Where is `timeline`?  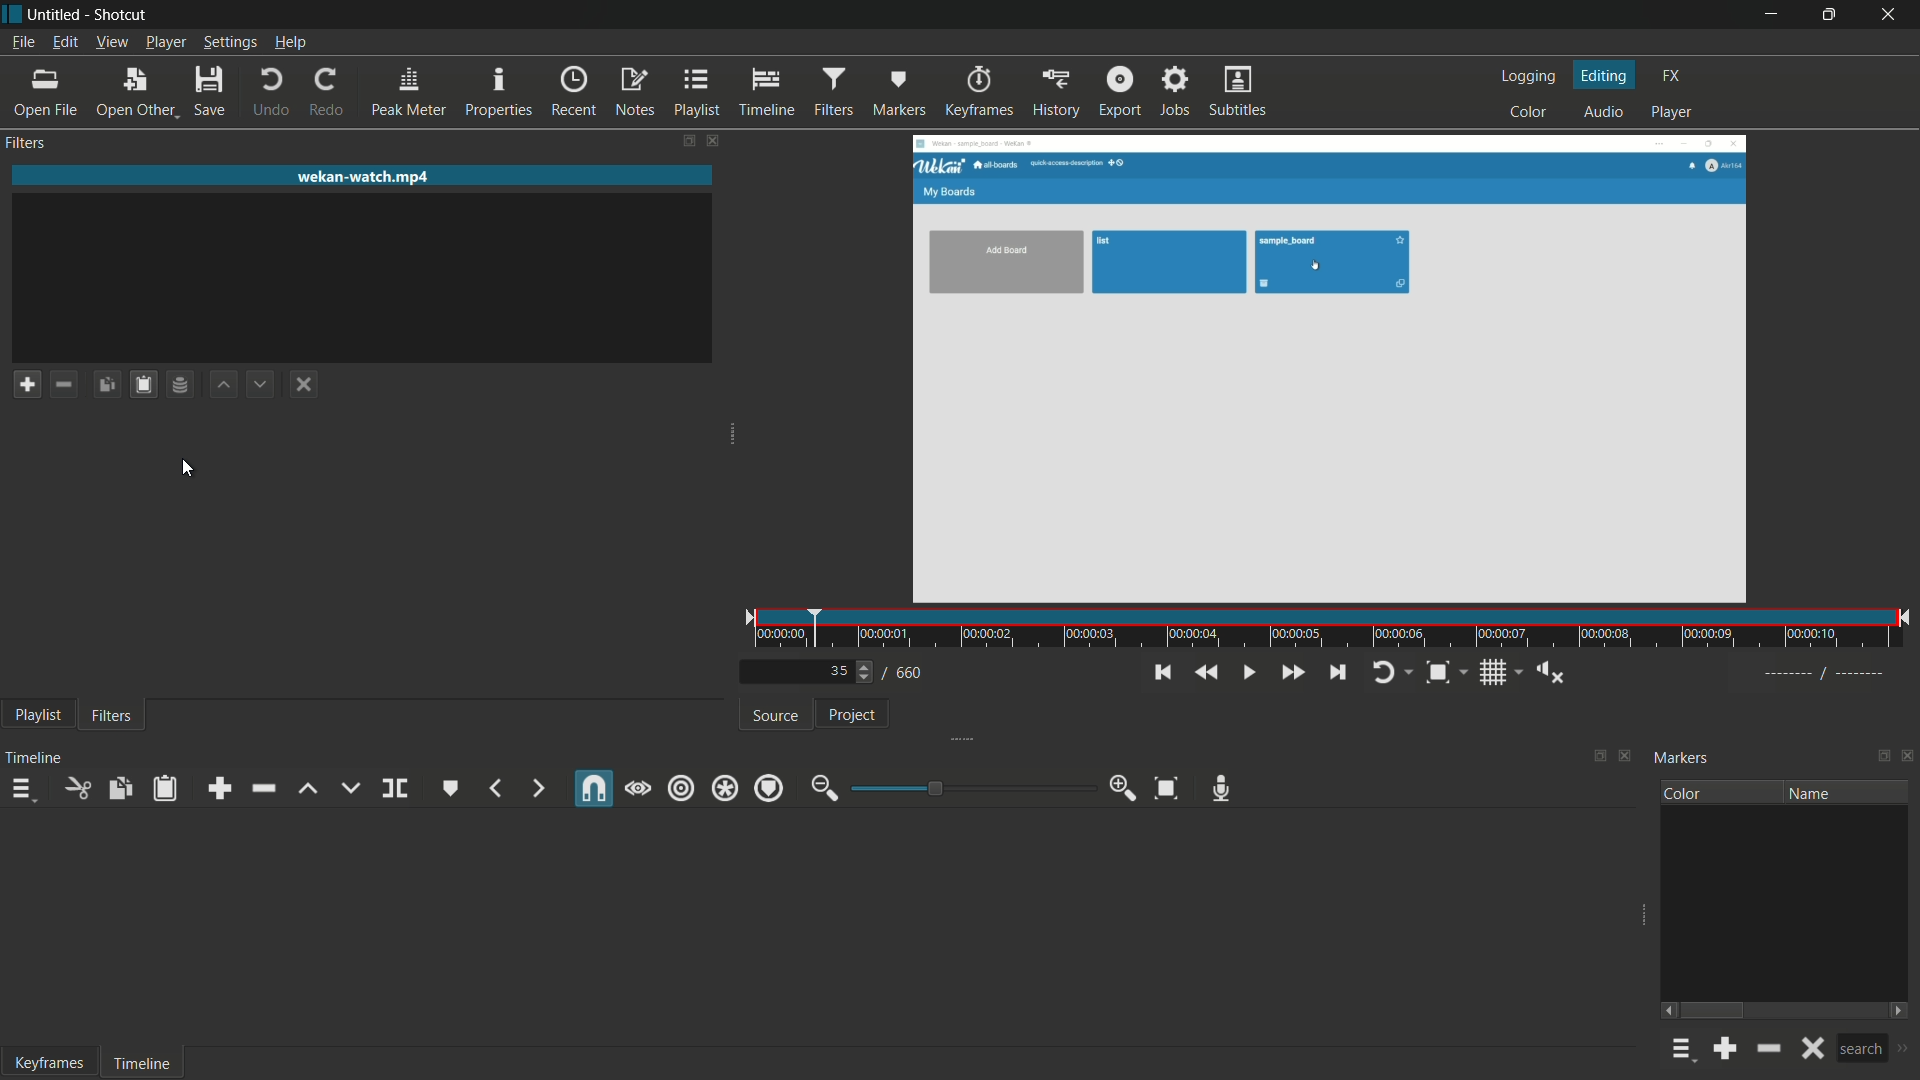 timeline is located at coordinates (761, 94).